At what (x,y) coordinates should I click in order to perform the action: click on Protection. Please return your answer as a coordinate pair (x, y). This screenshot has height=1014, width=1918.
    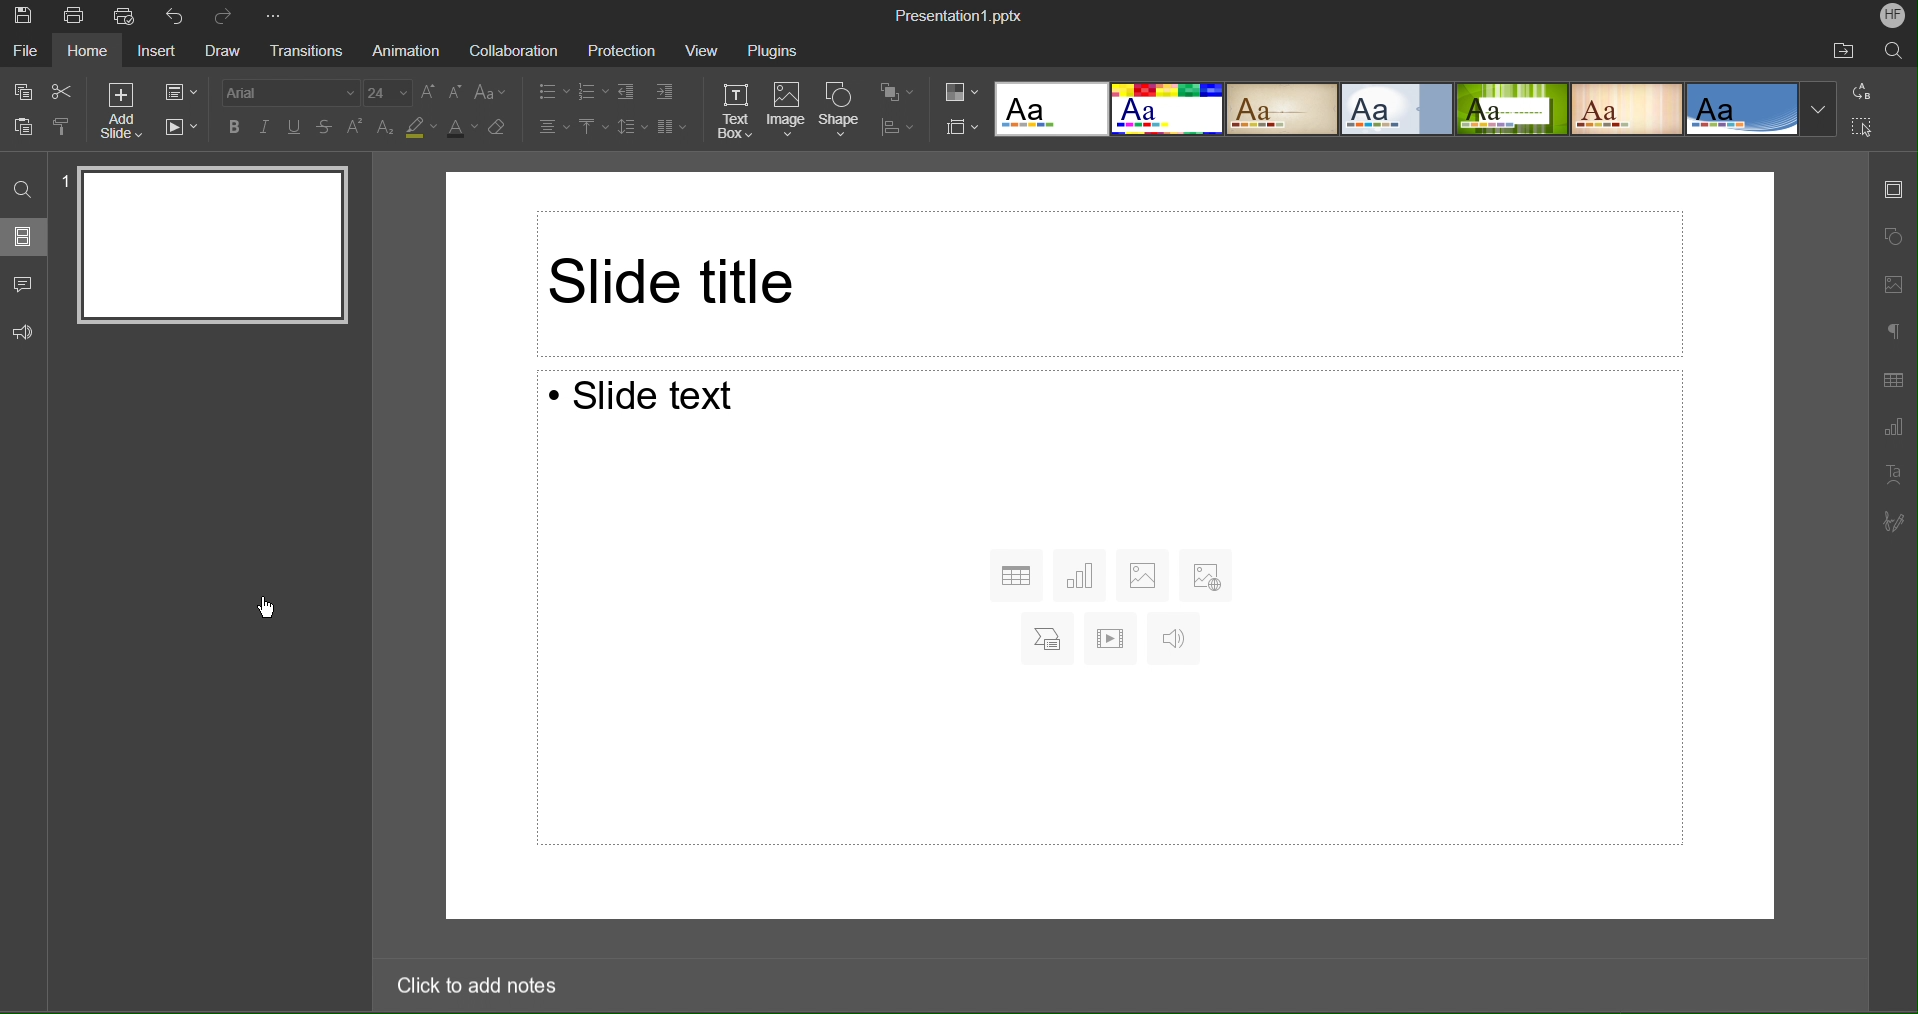
    Looking at the image, I should click on (622, 50).